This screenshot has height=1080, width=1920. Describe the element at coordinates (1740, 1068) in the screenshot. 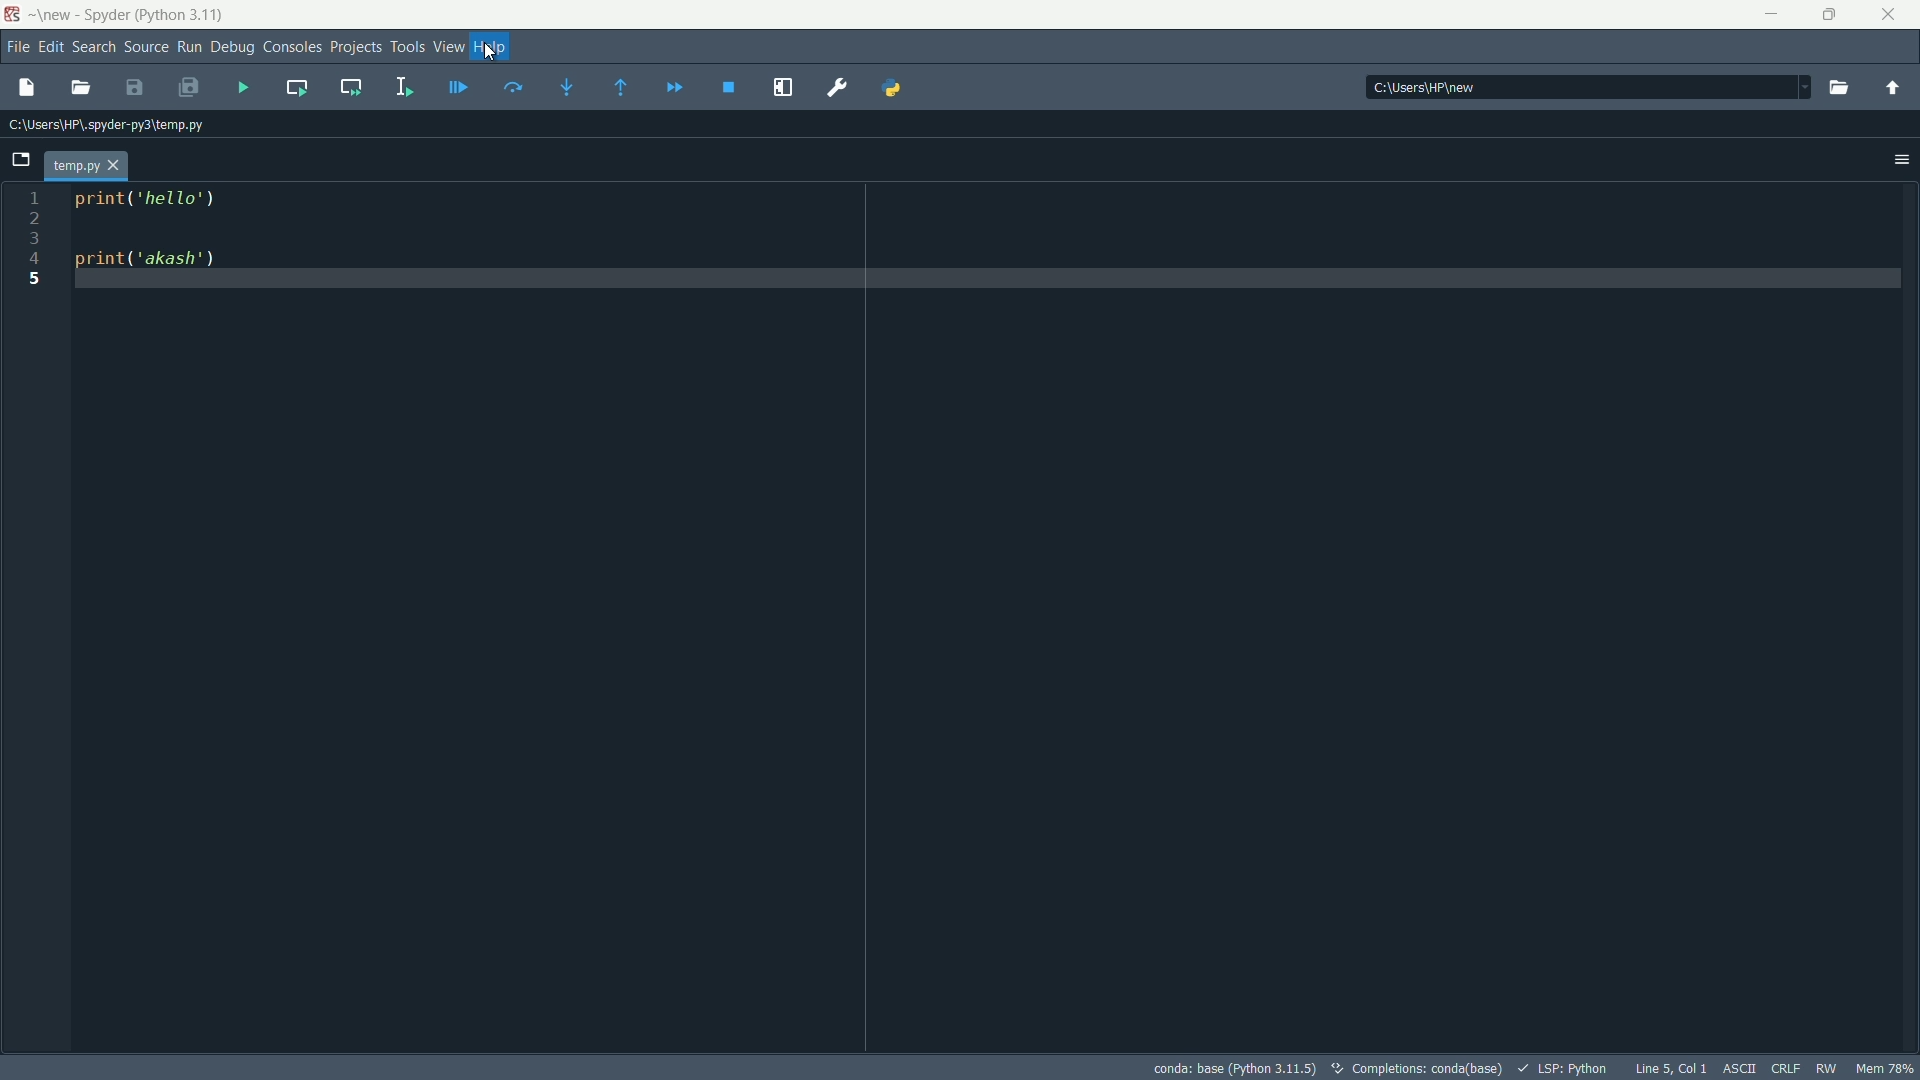

I see `ascii` at that location.